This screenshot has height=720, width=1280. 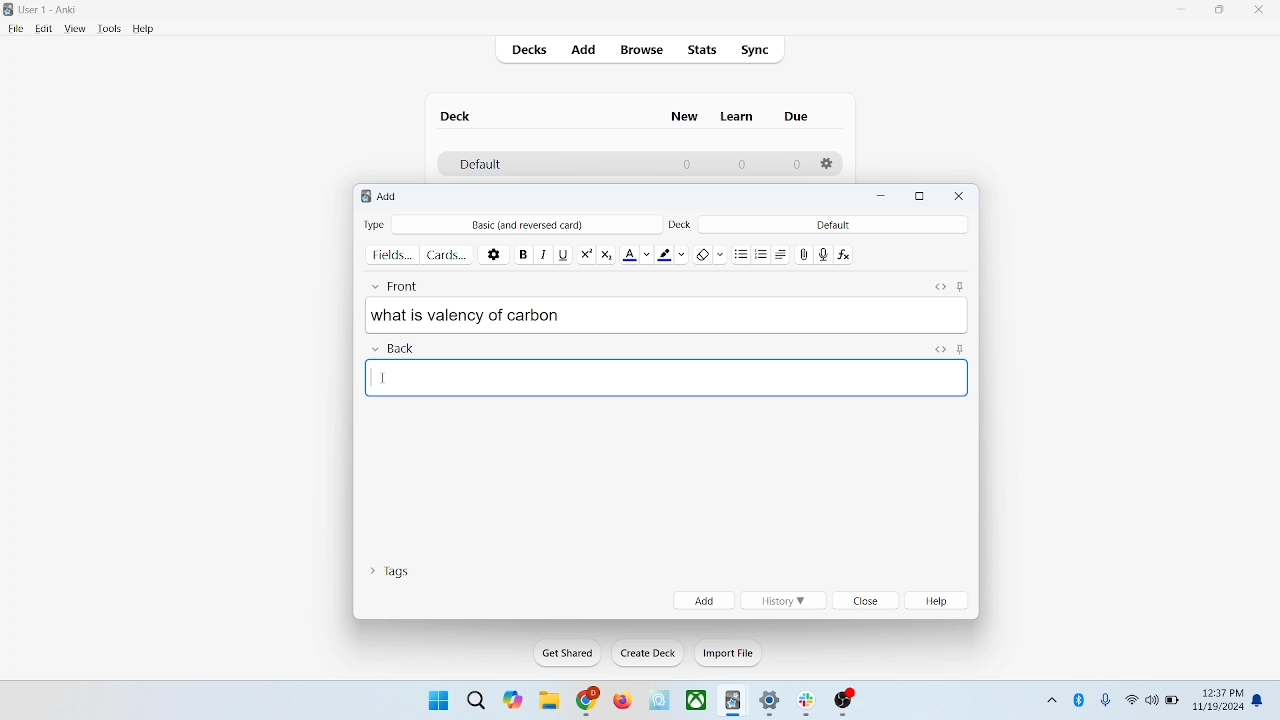 I want to click on ordered list, so click(x=764, y=255).